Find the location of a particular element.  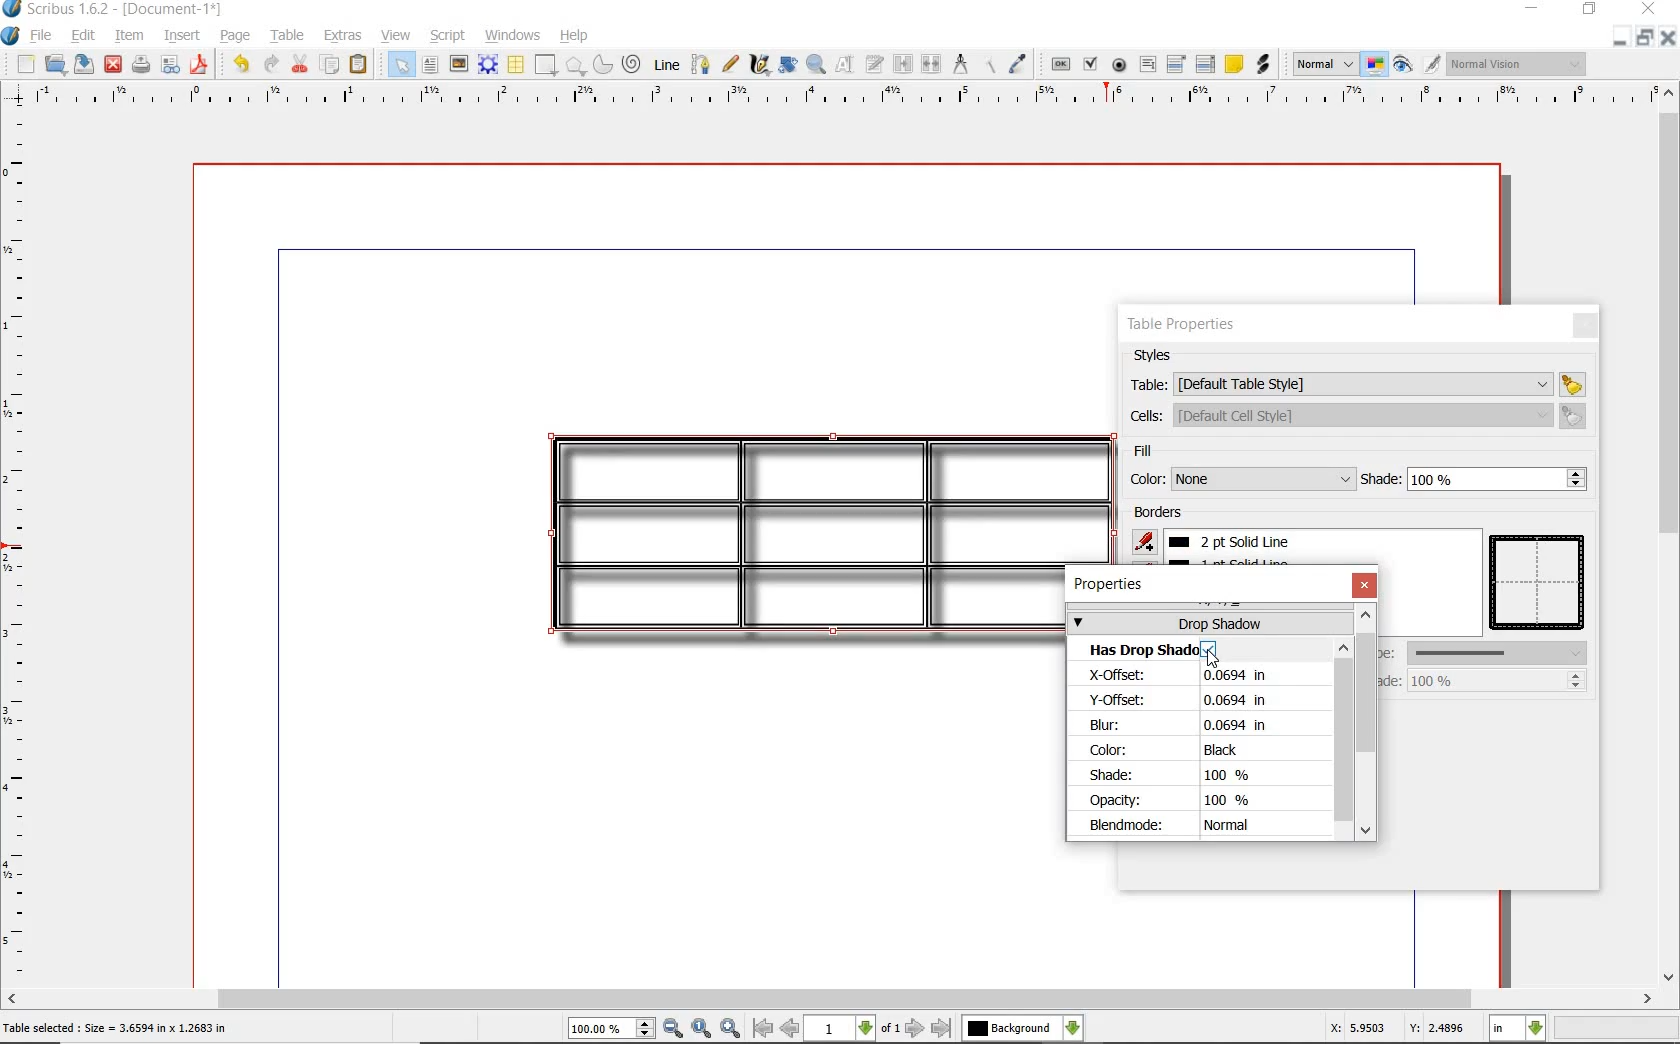

preflight verifier is located at coordinates (168, 66).